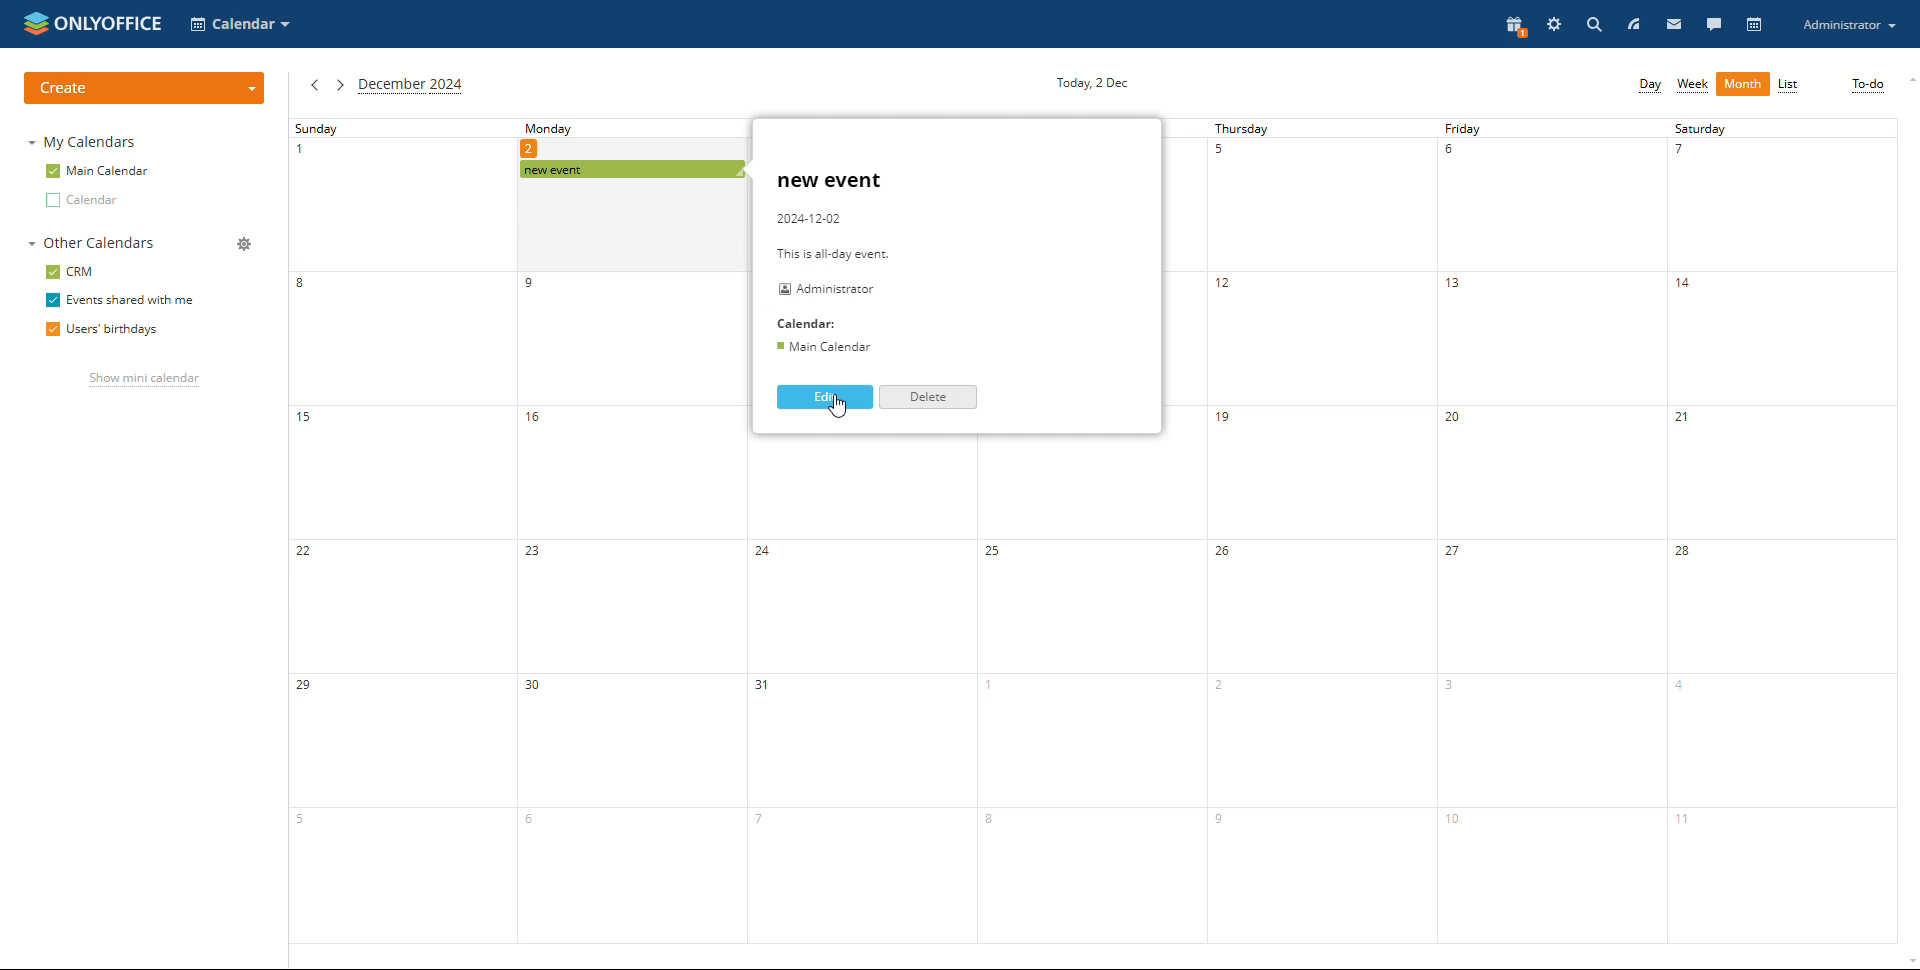 The height and width of the screenshot is (970, 1920). What do you see at coordinates (633, 169) in the screenshot?
I see `scheduled event` at bounding box center [633, 169].